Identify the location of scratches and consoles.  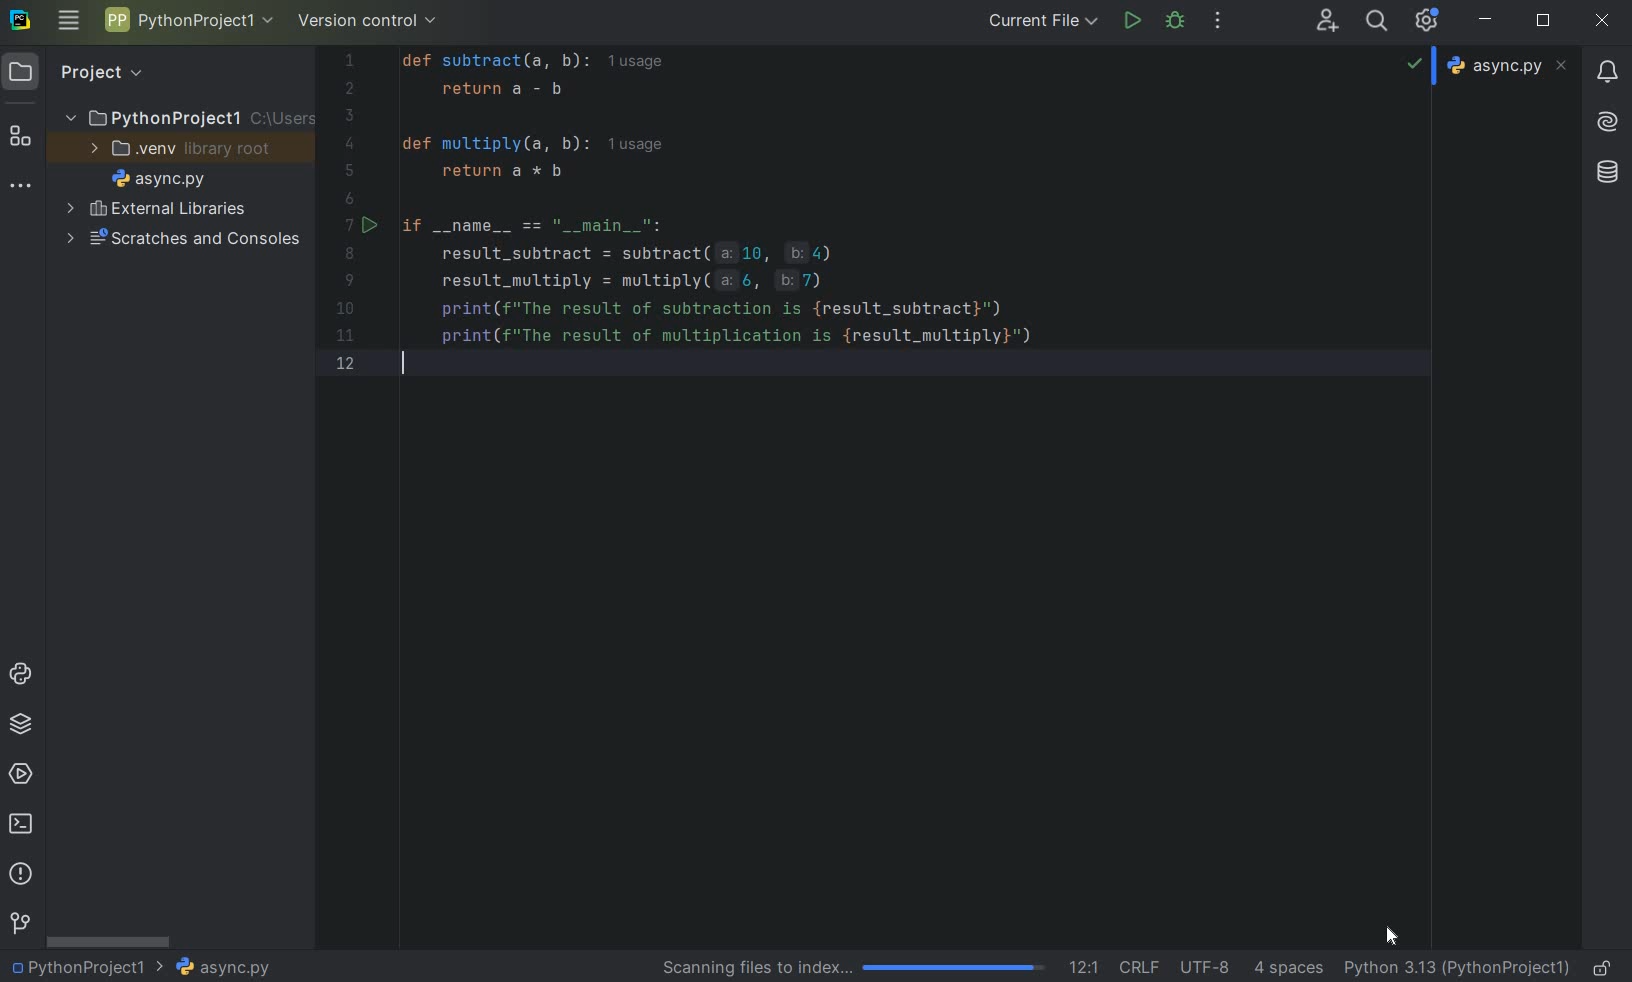
(182, 241).